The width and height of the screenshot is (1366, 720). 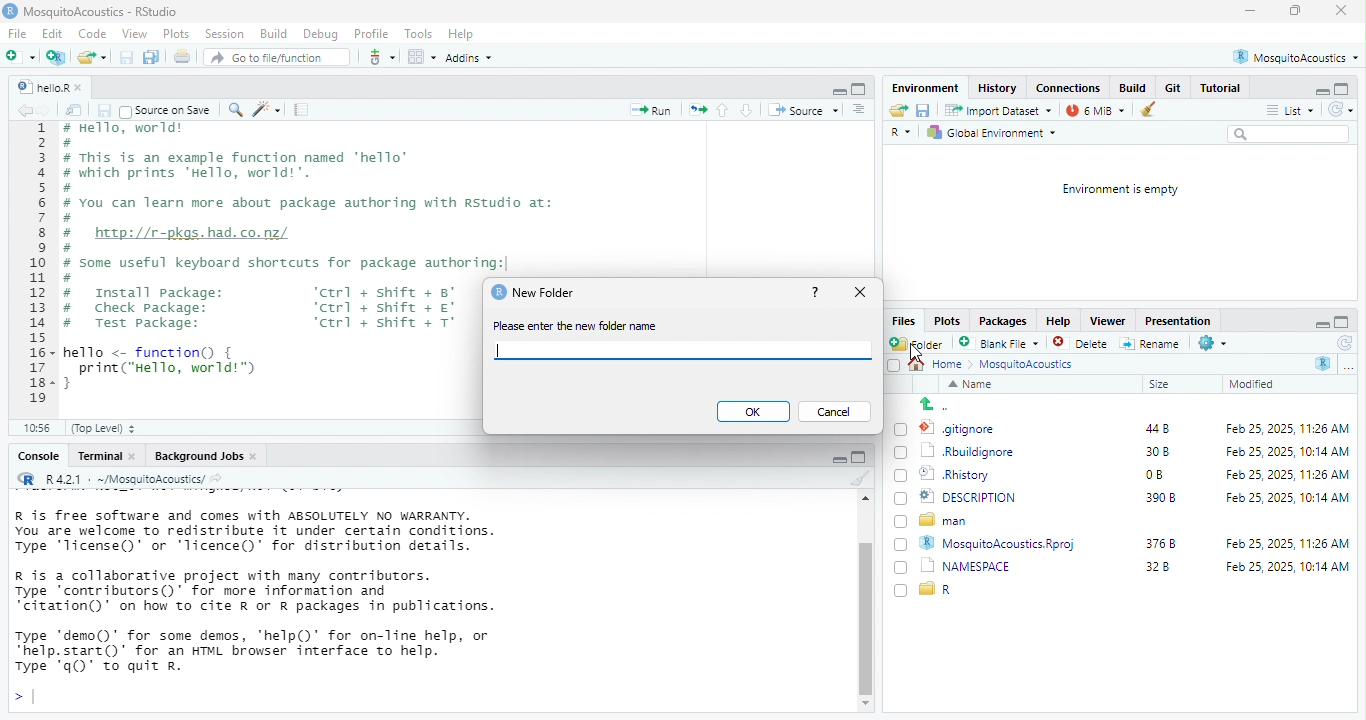 What do you see at coordinates (1172, 88) in the screenshot?
I see `Git` at bounding box center [1172, 88].